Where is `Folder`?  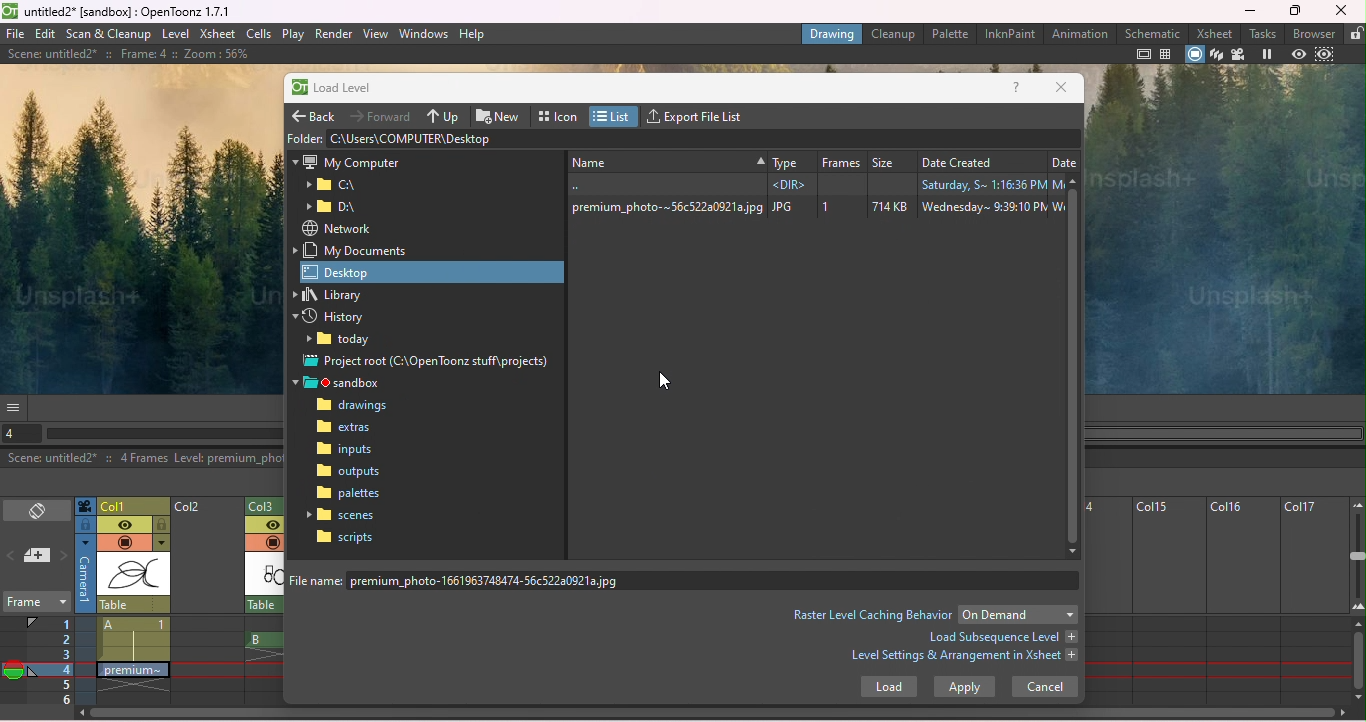 Folder is located at coordinates (332, 185).